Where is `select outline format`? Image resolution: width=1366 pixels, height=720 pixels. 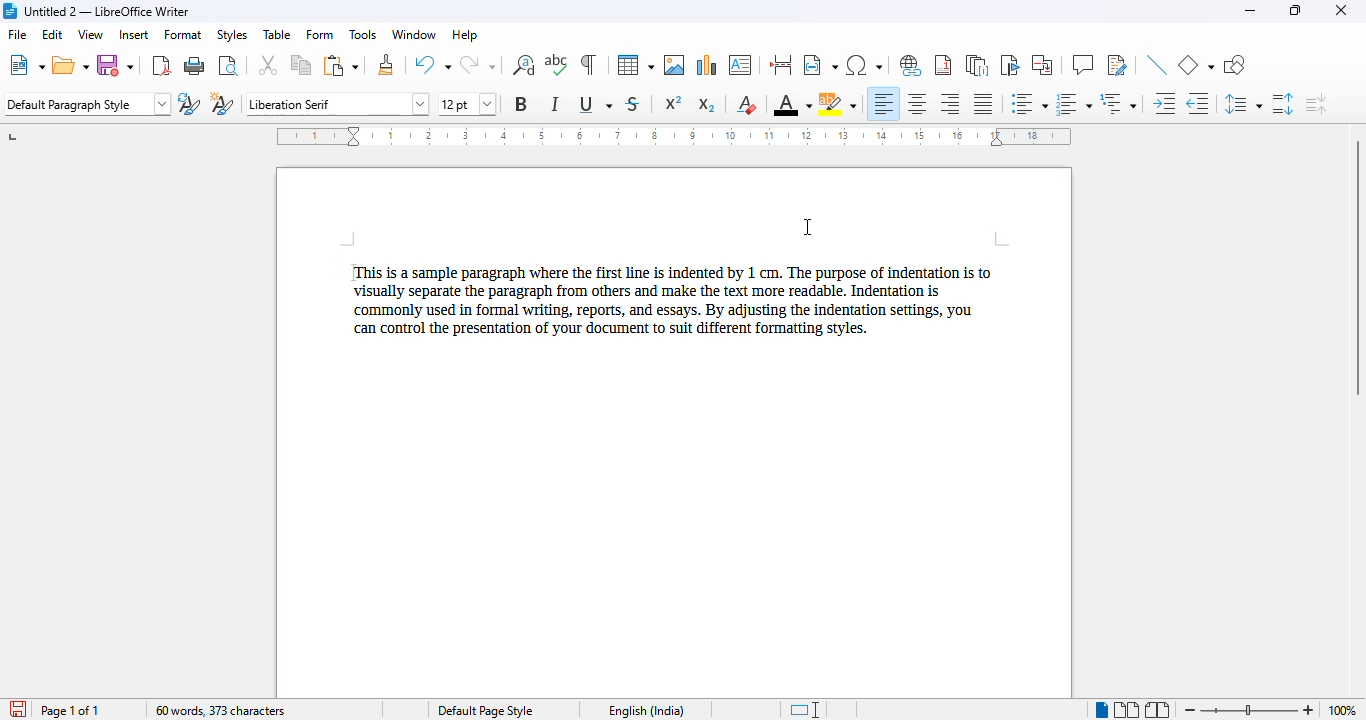 select outline format is located at coordinates (1117, 103).